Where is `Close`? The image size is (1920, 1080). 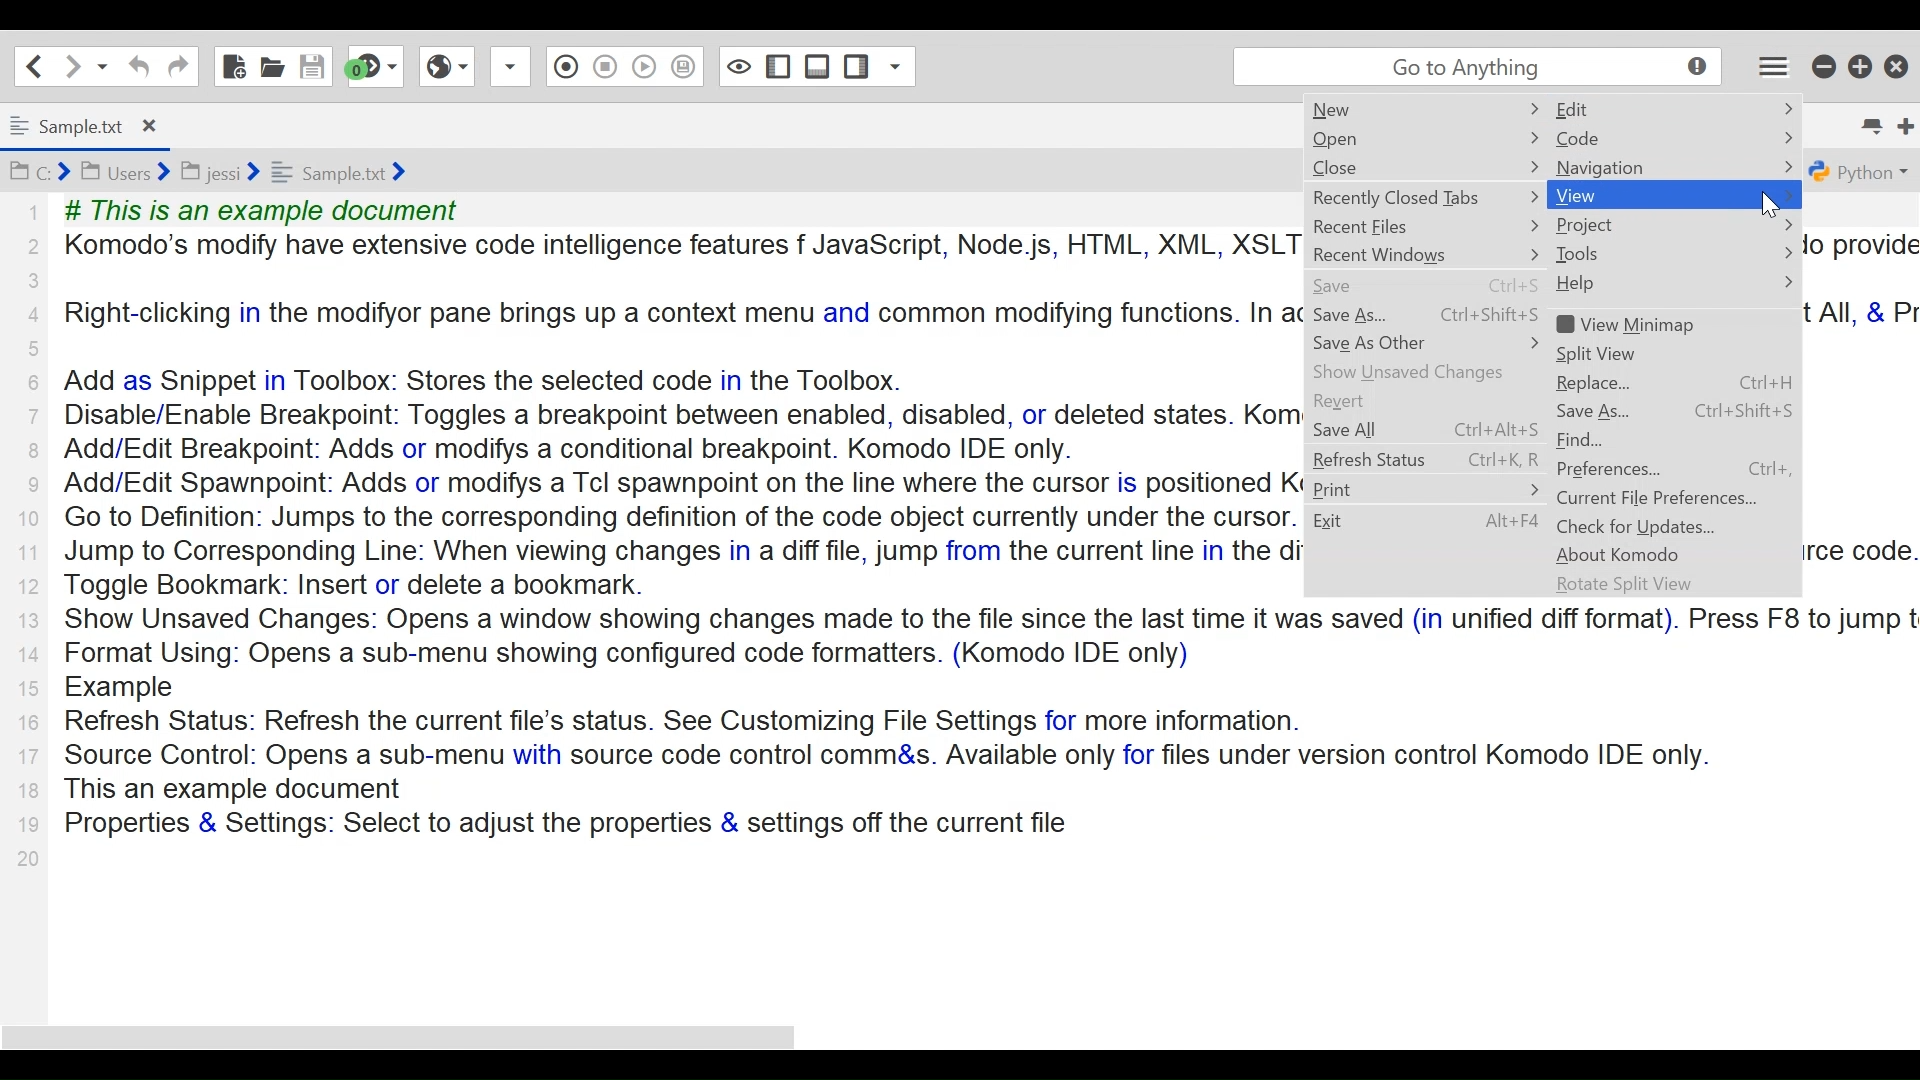
Close is located at coordinates (1897, 66).